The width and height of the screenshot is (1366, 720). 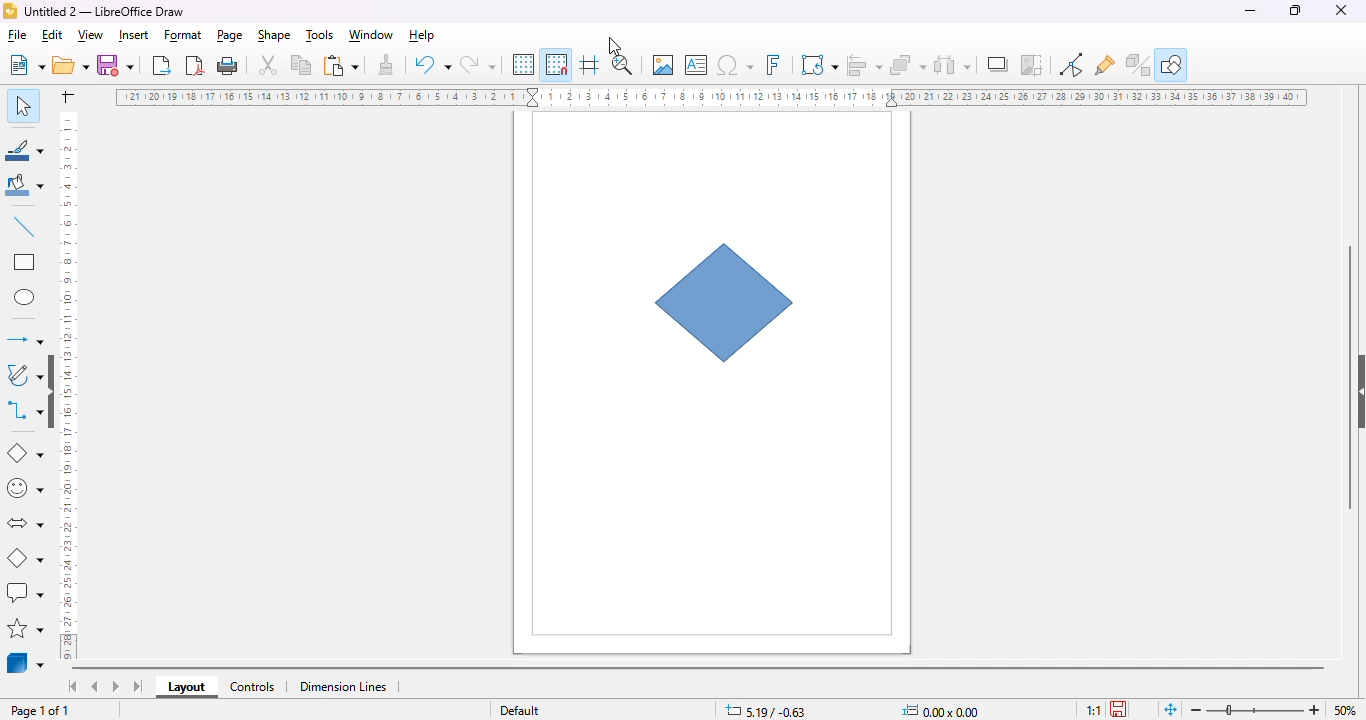 What do you see at coordinates (1105, 66) in the screenshot?
I see `show gluepoint functions` at bounding box center [1105, 66].